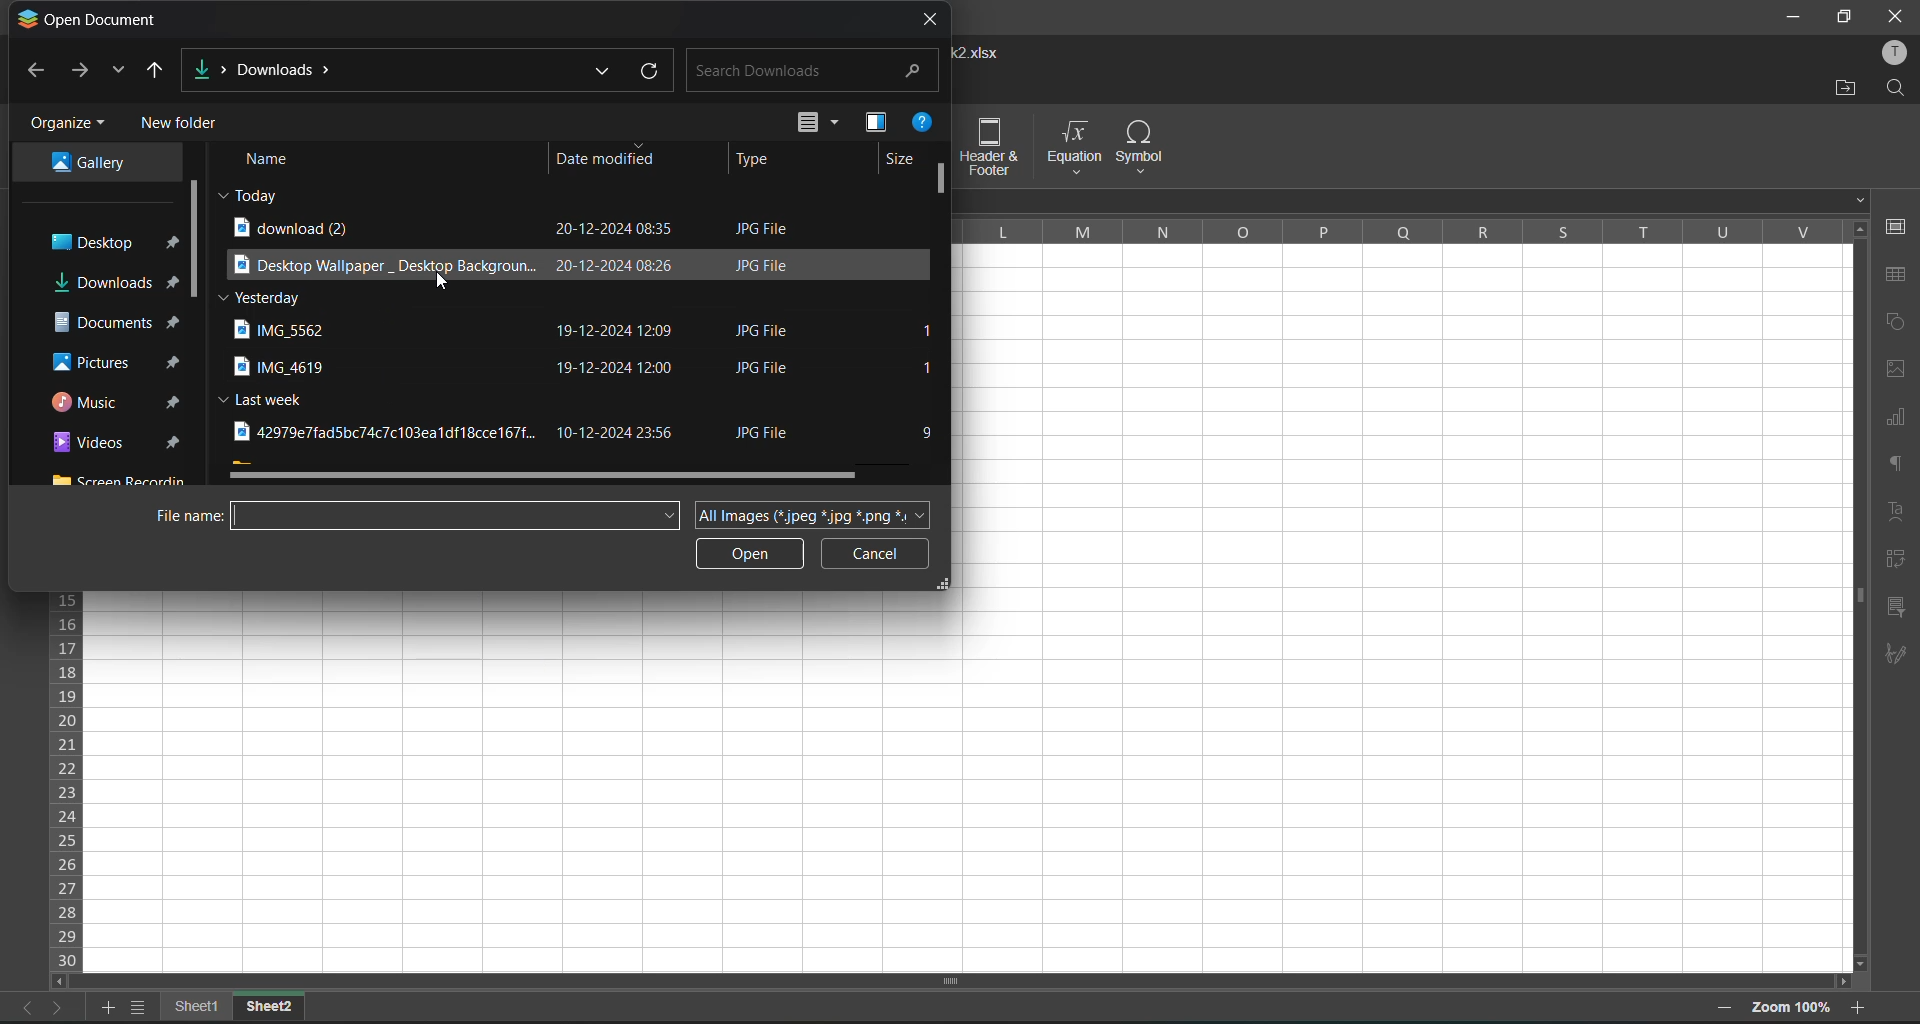 This screenshot has width=1920, height=1024. I want to click on previous locations, so click(602, 72).